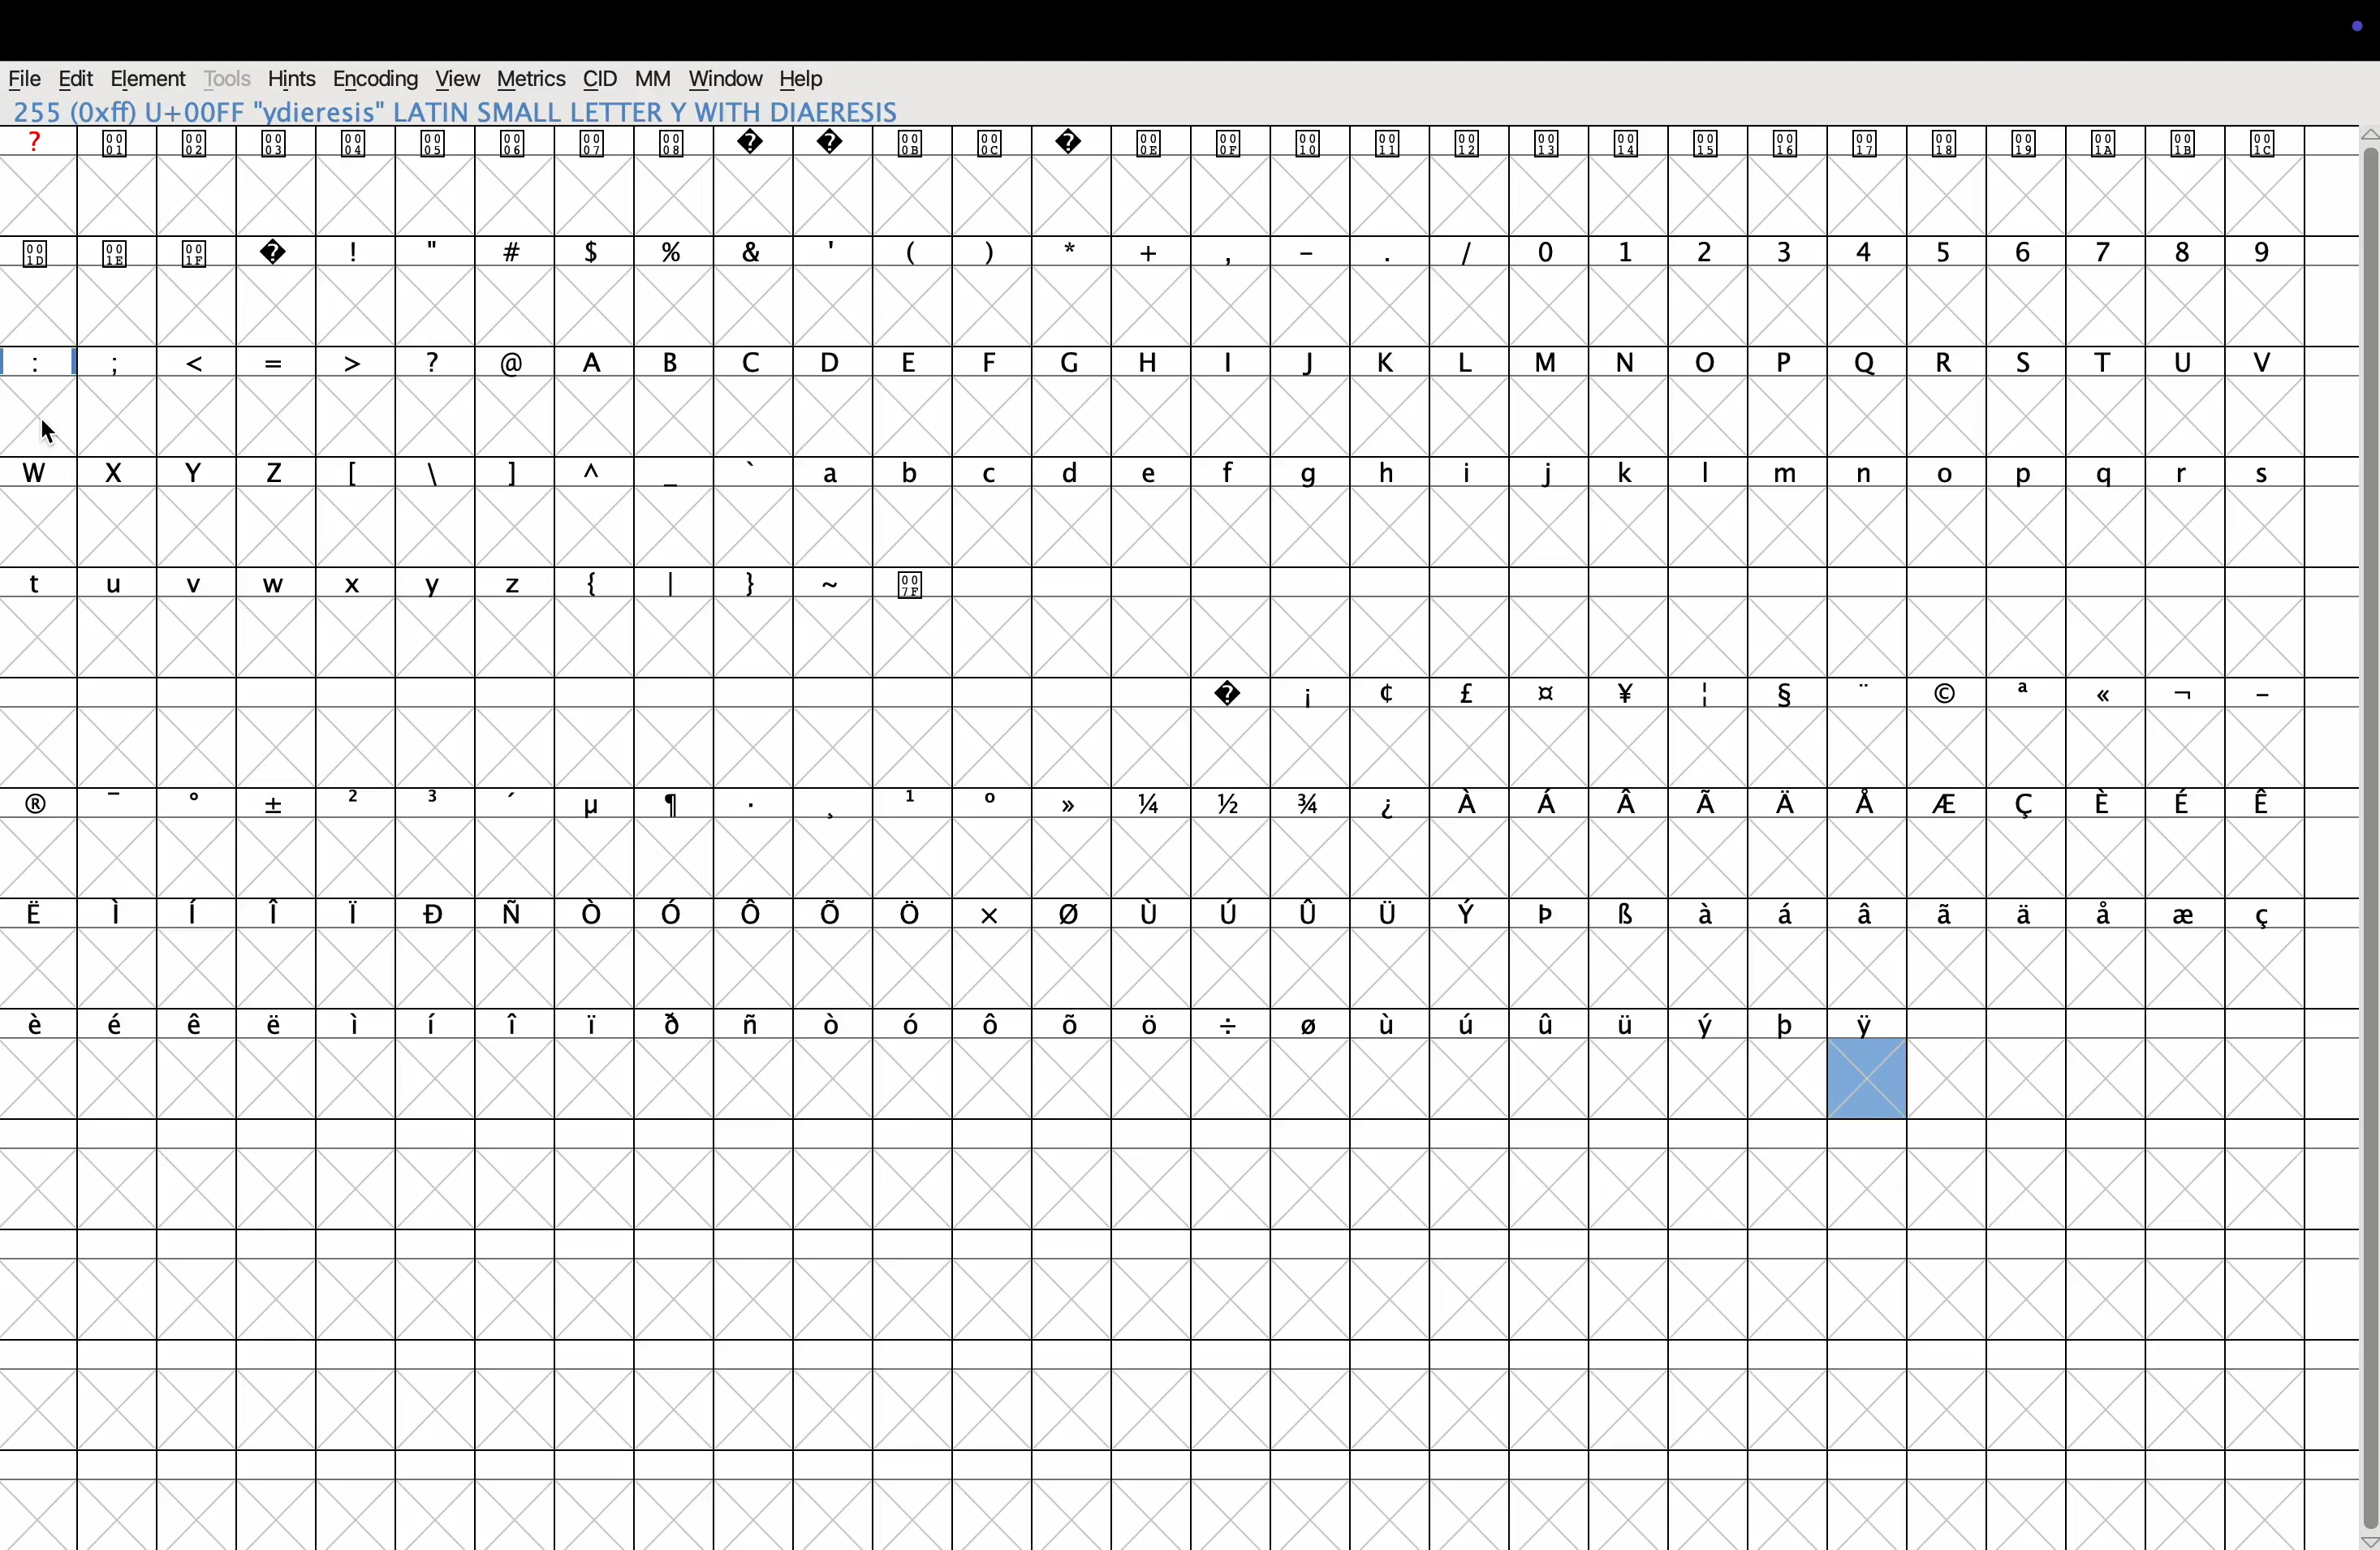  I want to click on G, so click(1077, 403).